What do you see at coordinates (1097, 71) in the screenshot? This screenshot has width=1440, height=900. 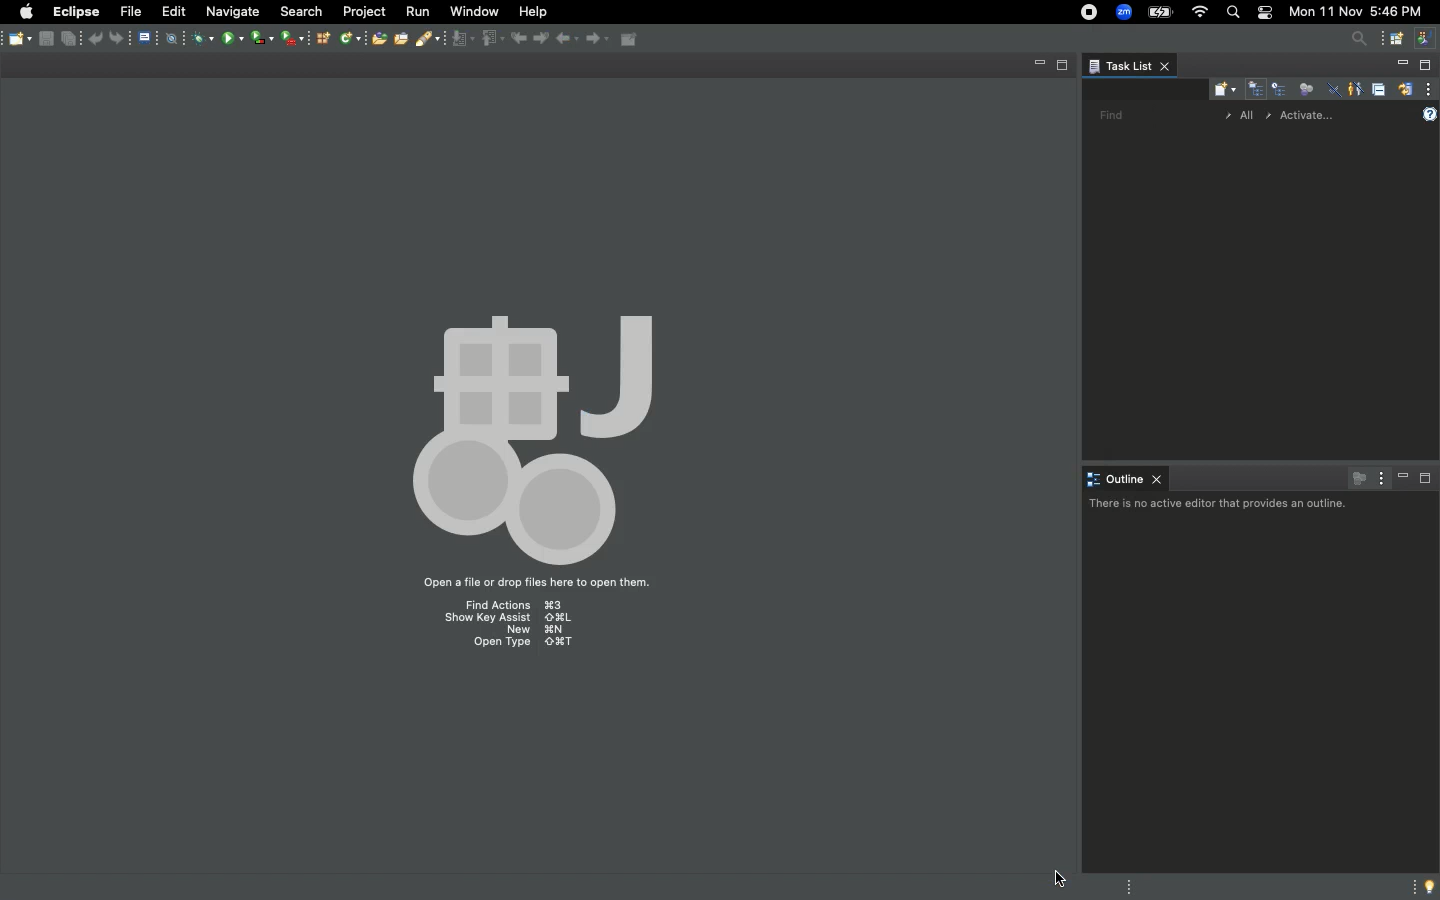 I see `View menu` at bounding box center [1097, 71].